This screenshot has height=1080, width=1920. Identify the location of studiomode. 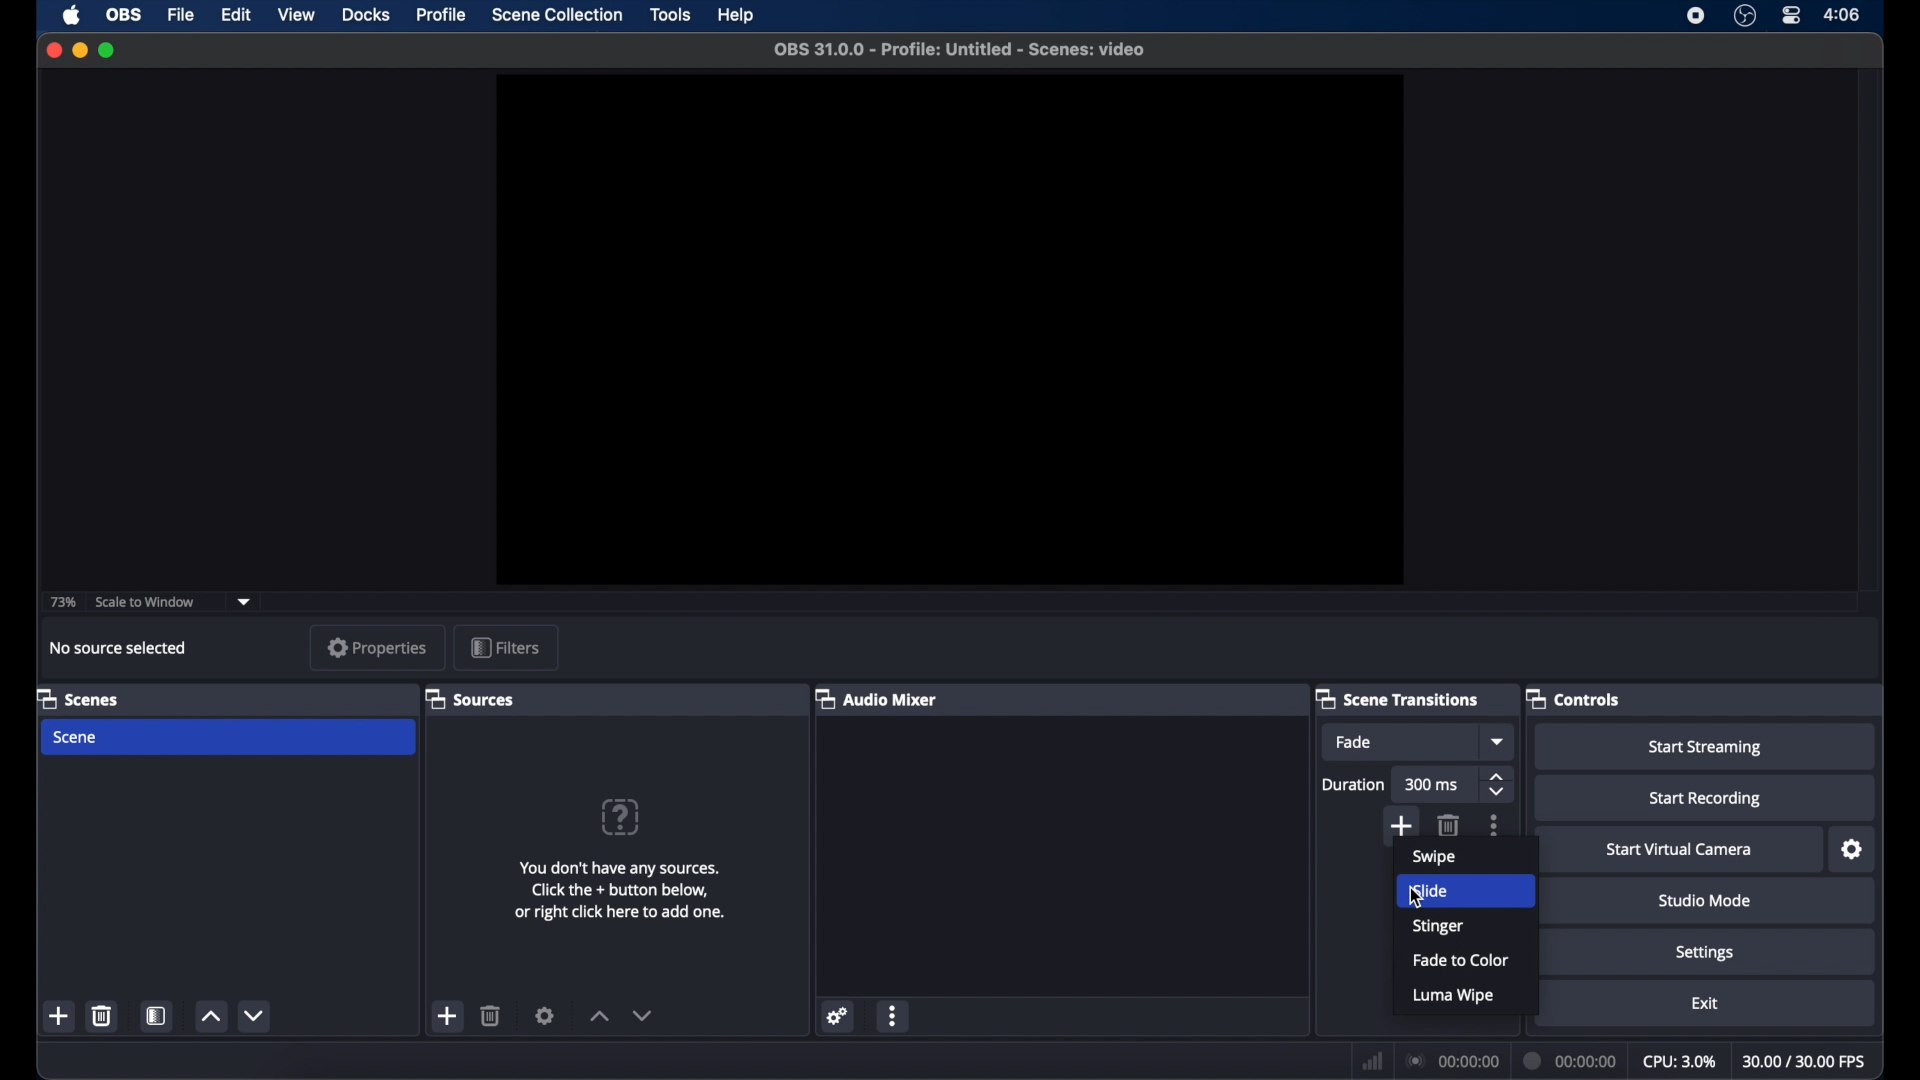
(1706, 902).